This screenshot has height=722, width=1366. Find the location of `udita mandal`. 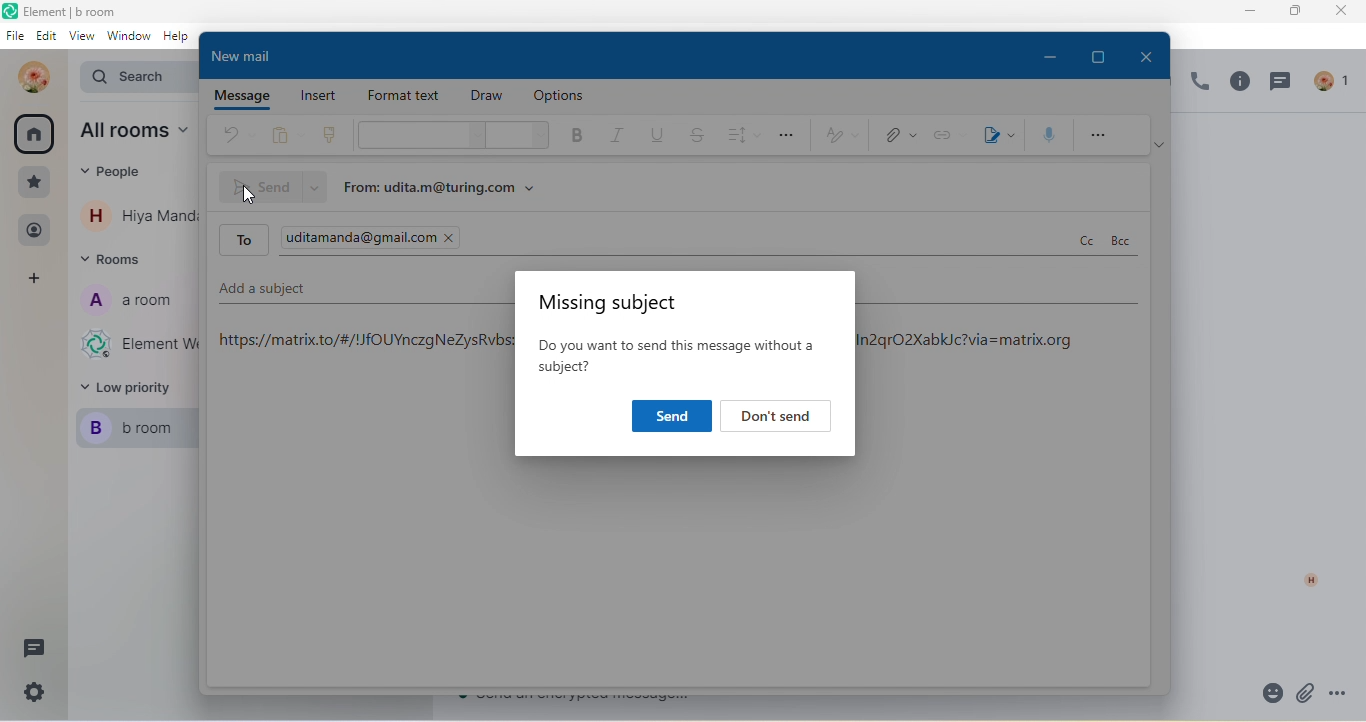

udita mandal is located at coordinates (29, 77).